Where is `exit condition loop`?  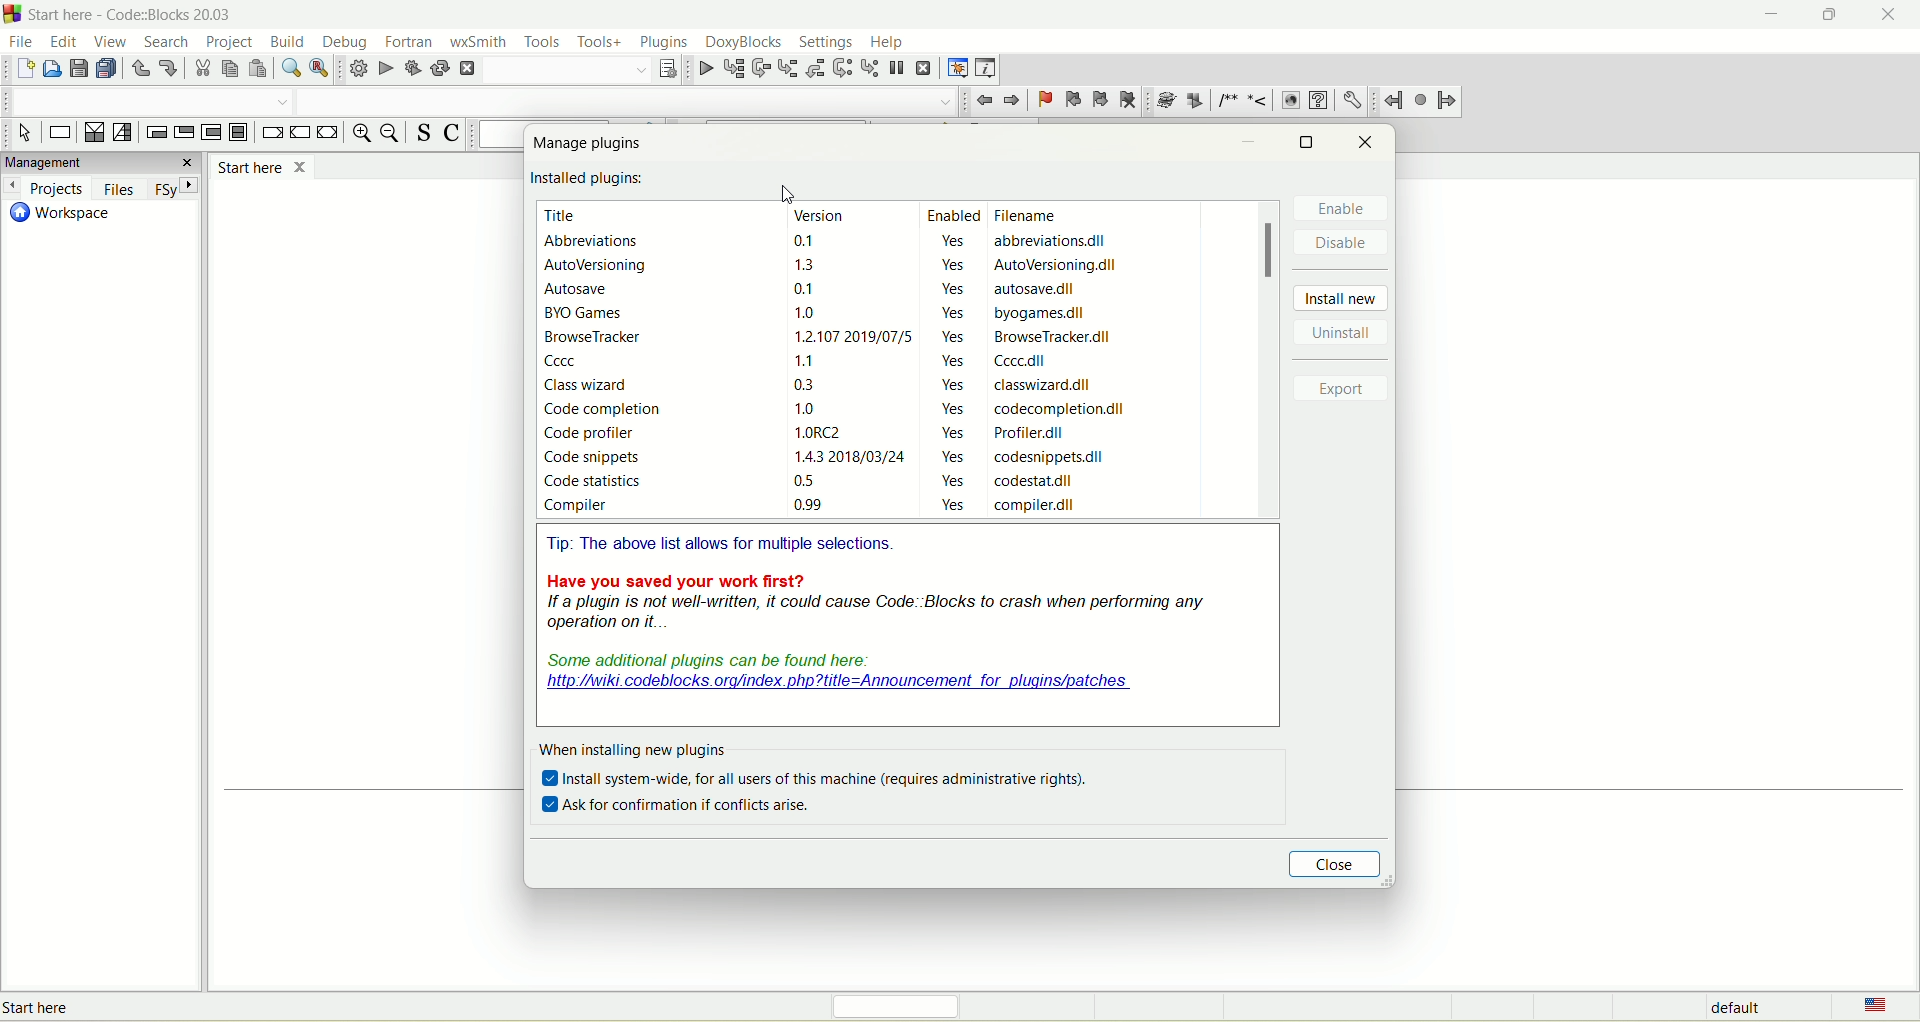 exit condition loop is located at coordinates (183, 135).